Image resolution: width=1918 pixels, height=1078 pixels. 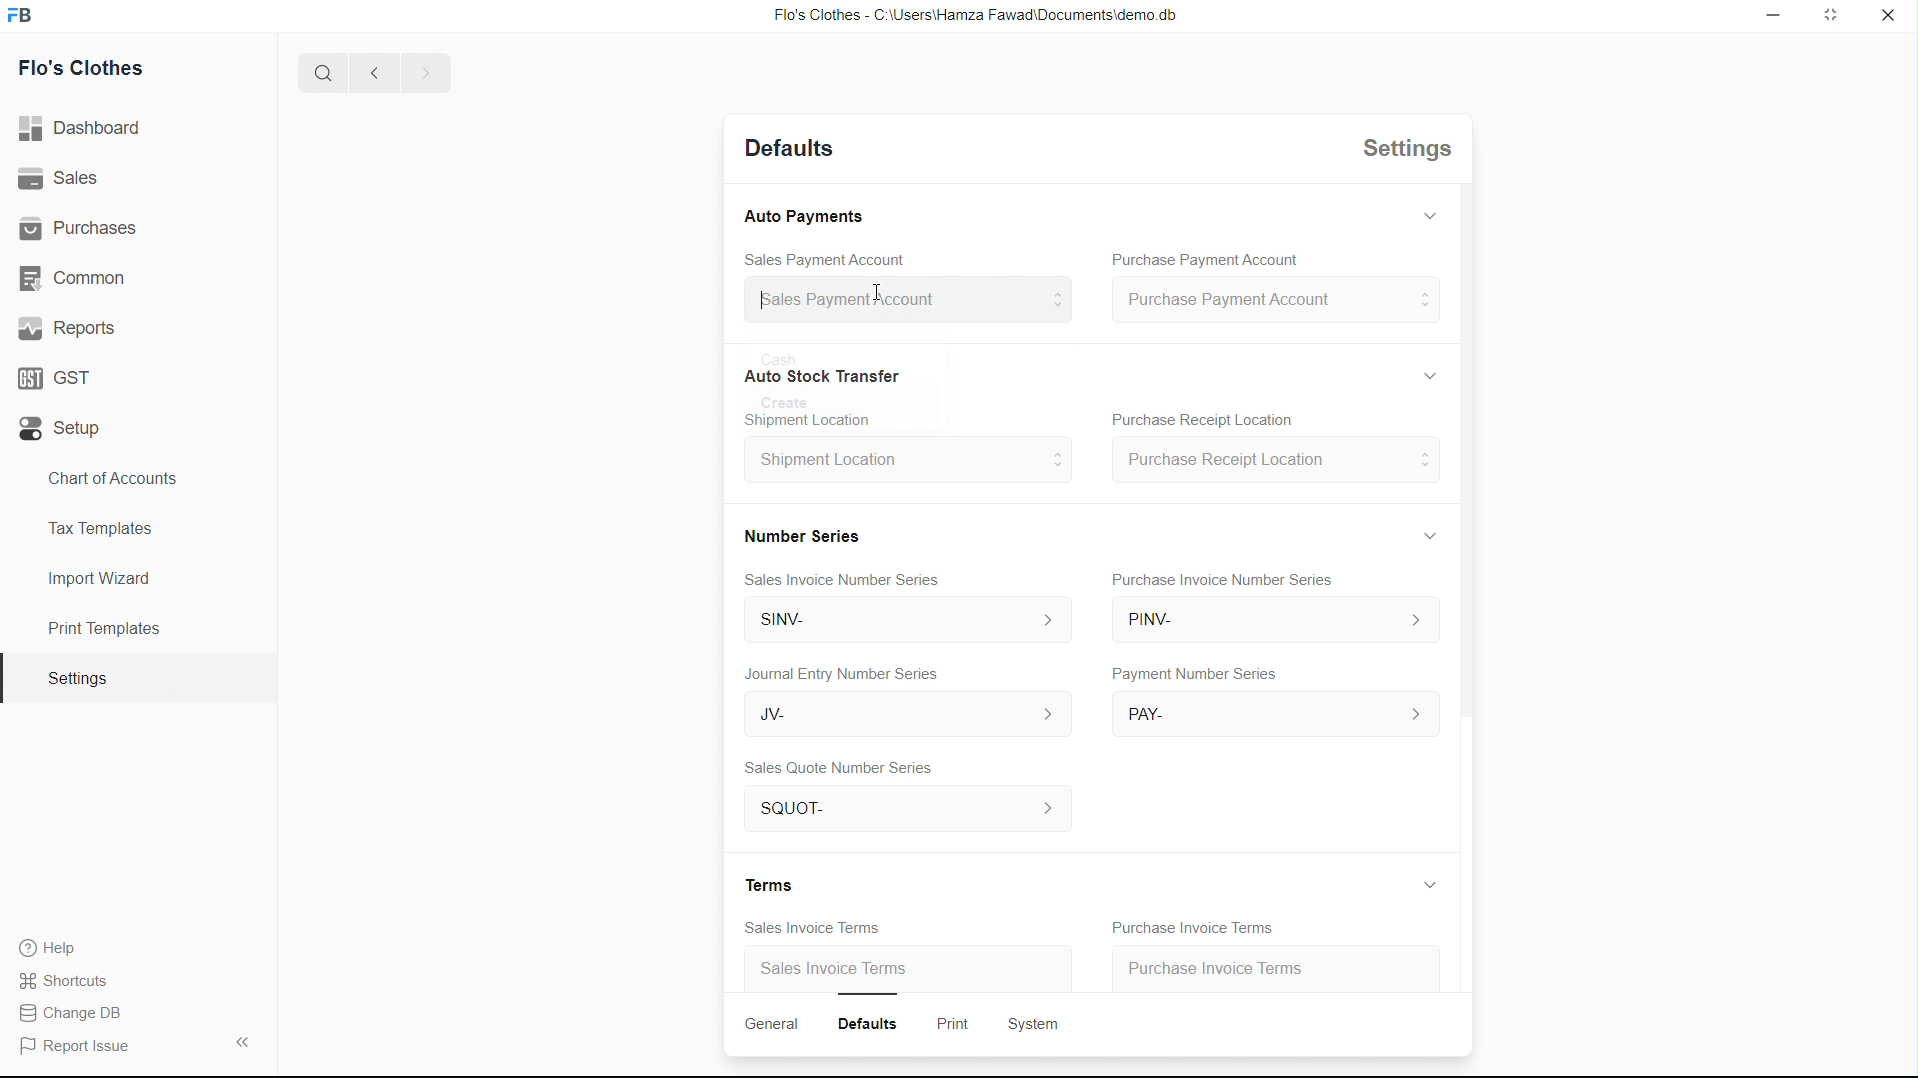 I want to click on GST, so click(x=62, y=373).